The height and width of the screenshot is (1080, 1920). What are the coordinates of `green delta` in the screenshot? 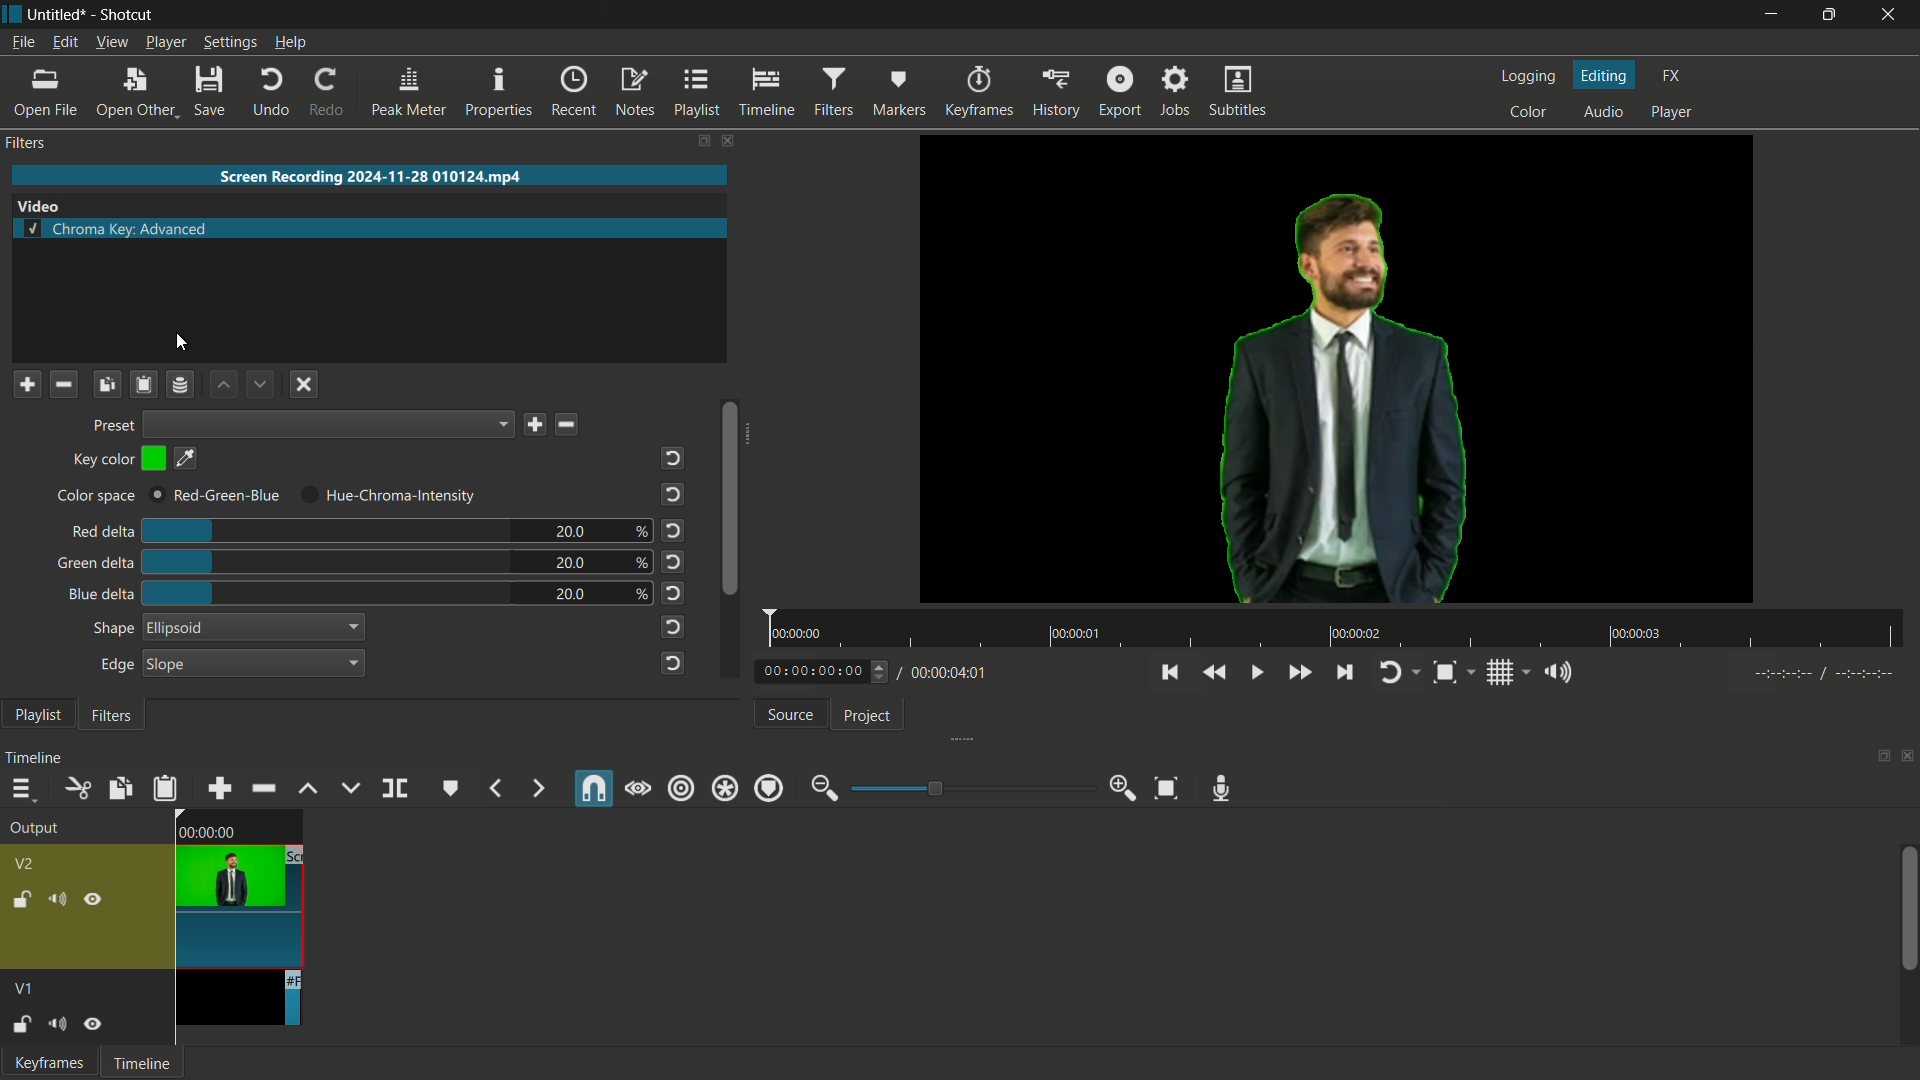 It's located at (94, 562).